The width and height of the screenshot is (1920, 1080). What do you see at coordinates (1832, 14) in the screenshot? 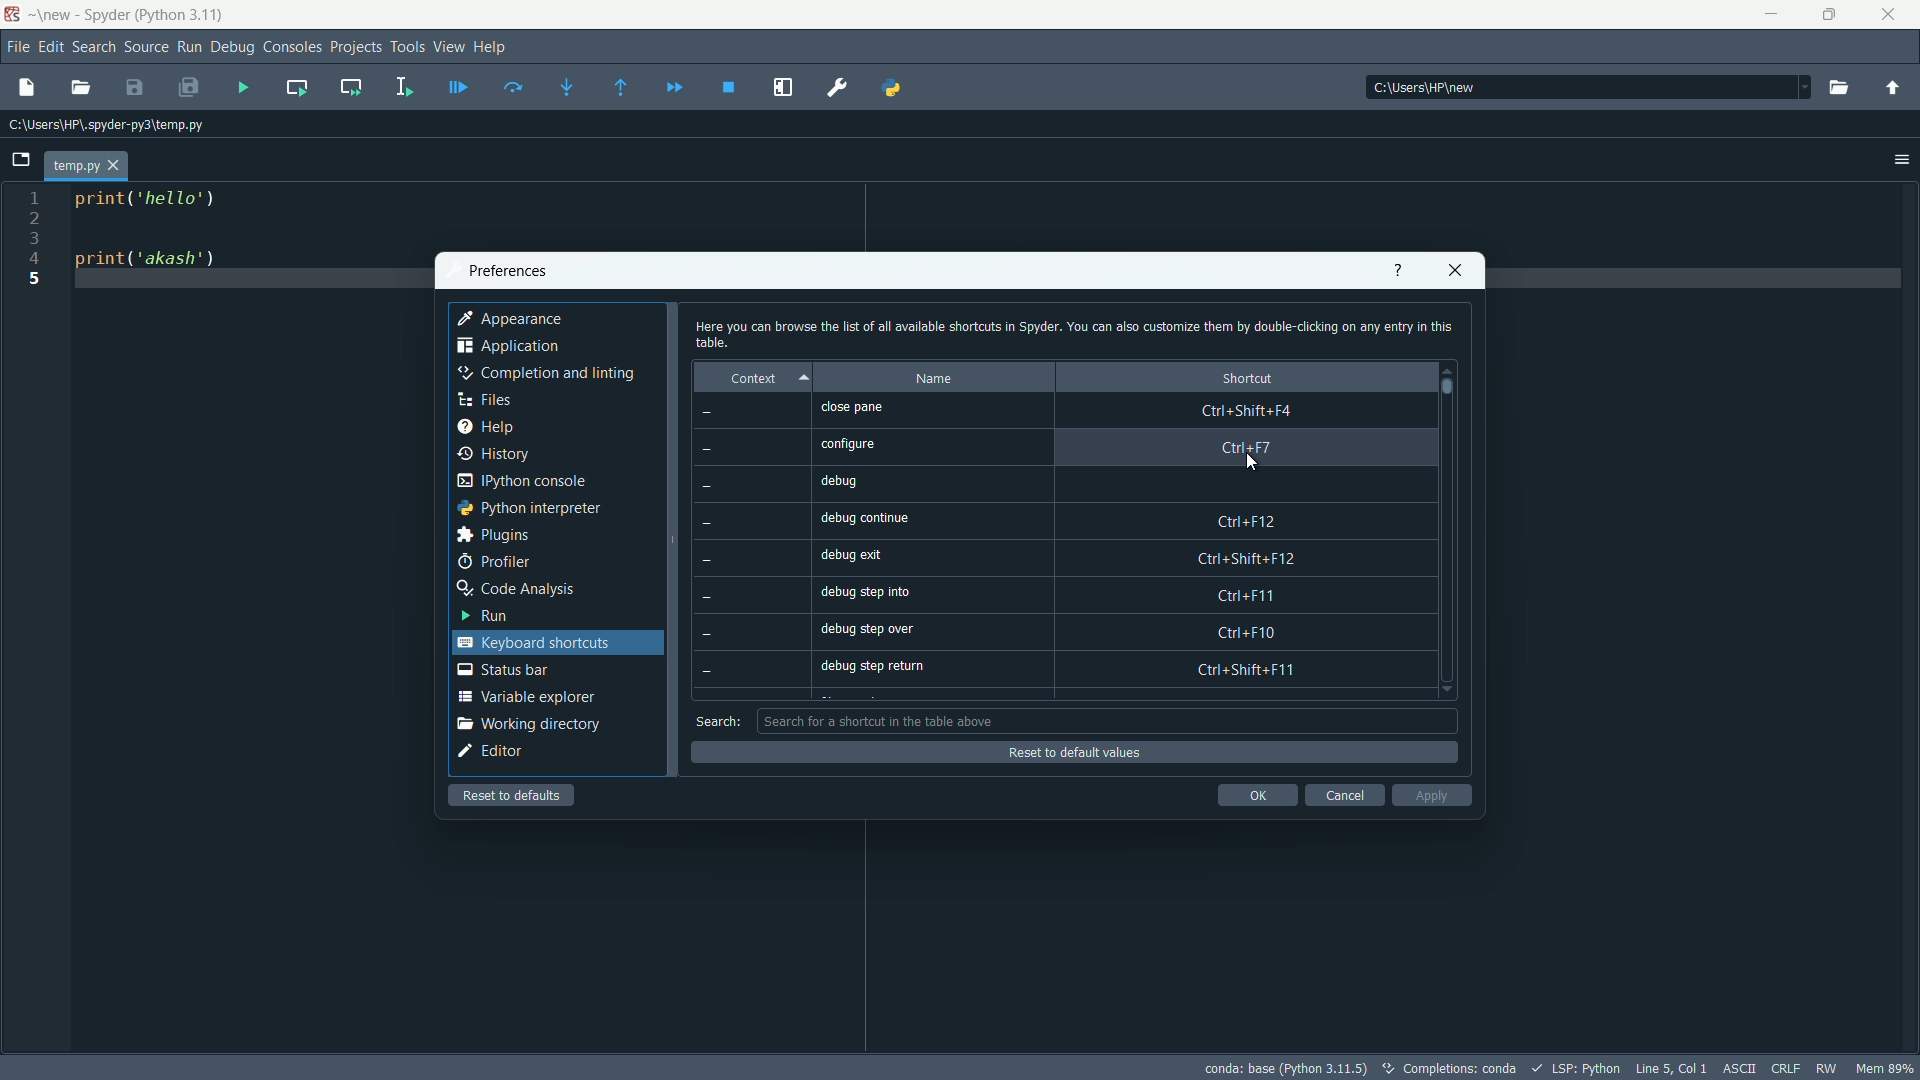
I see `maximize` at bounding box center [1832, 14].